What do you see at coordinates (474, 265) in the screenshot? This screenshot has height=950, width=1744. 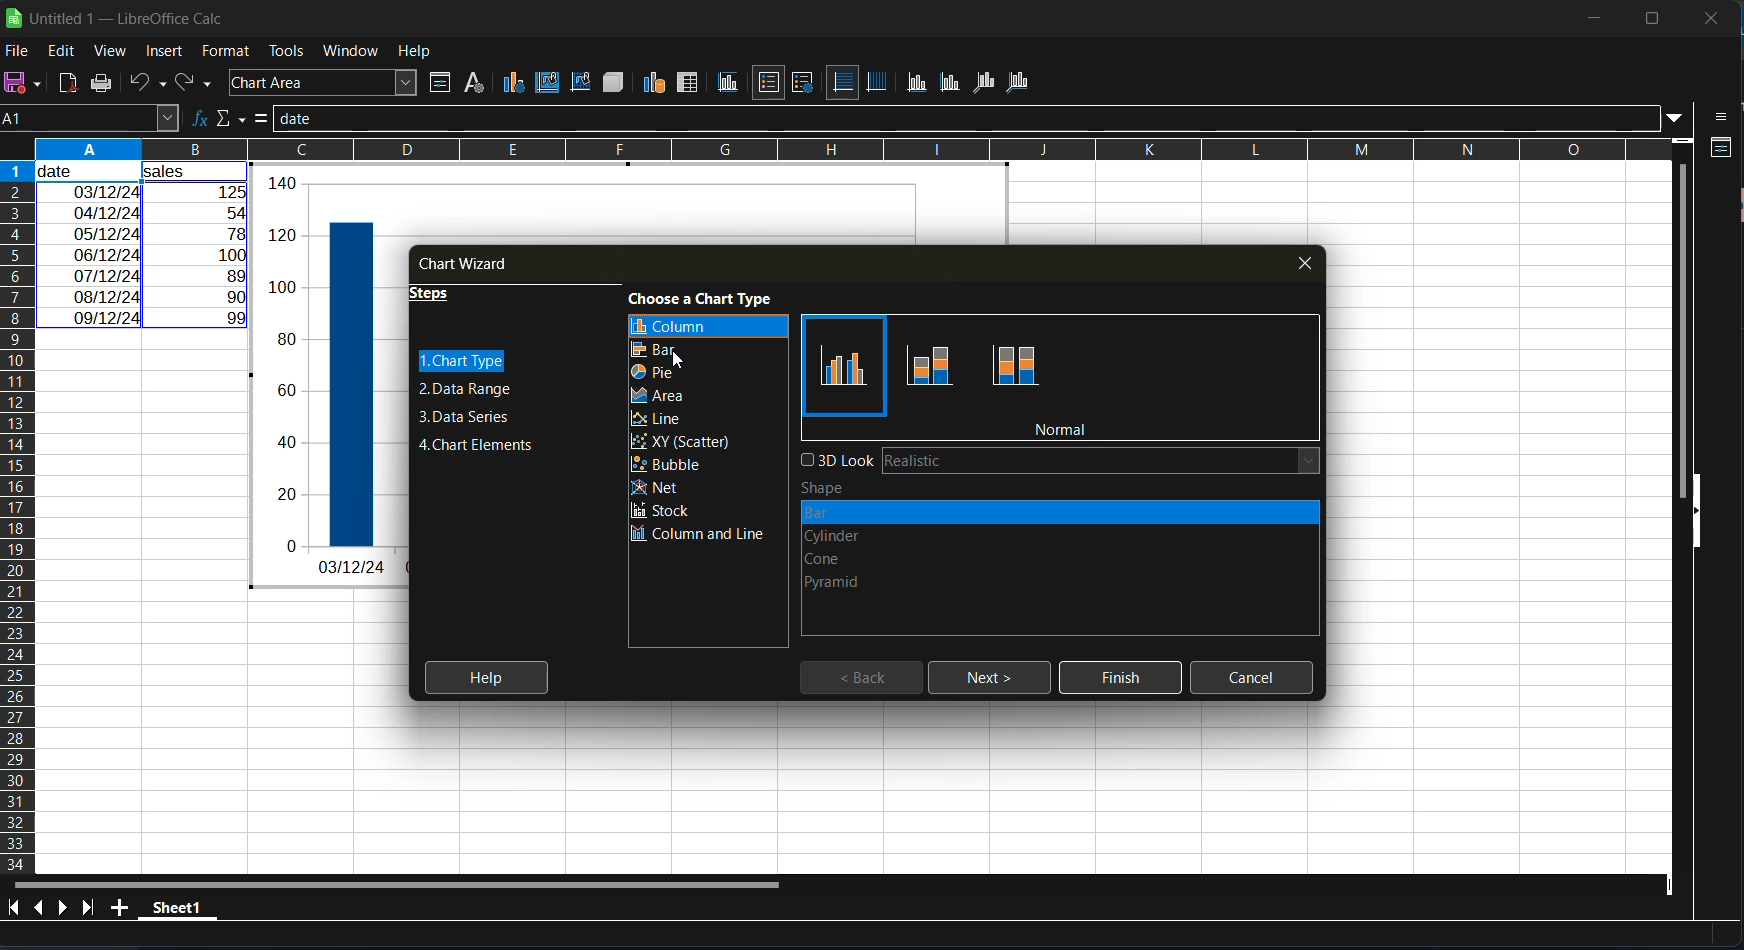 I see `chart wizard` at bounding box center [474, 265].